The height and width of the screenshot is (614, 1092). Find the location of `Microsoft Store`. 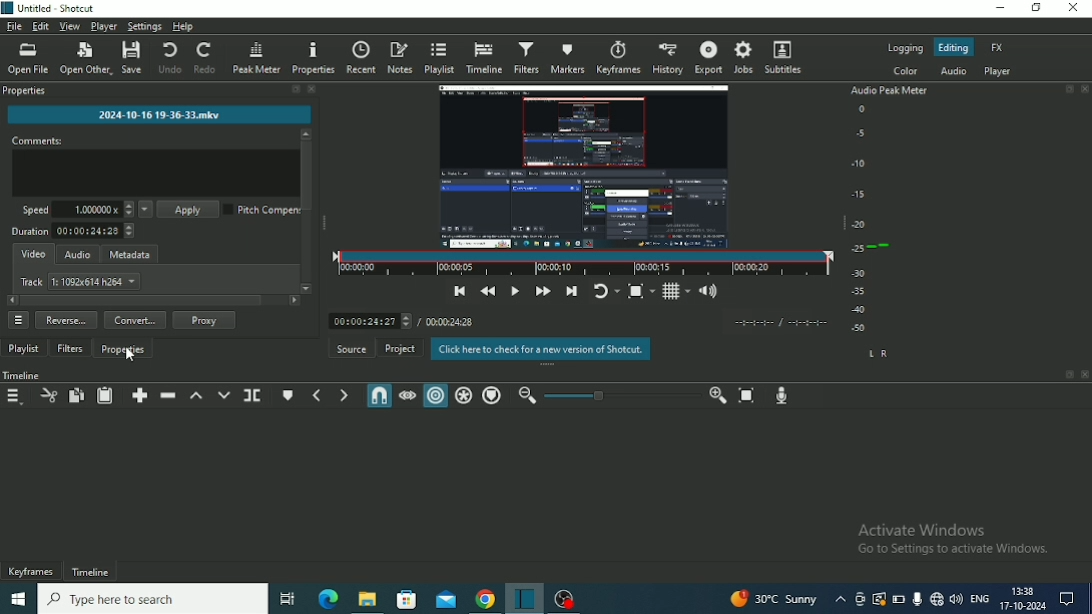

Microsoft Store is located at coordinates (404, 600).